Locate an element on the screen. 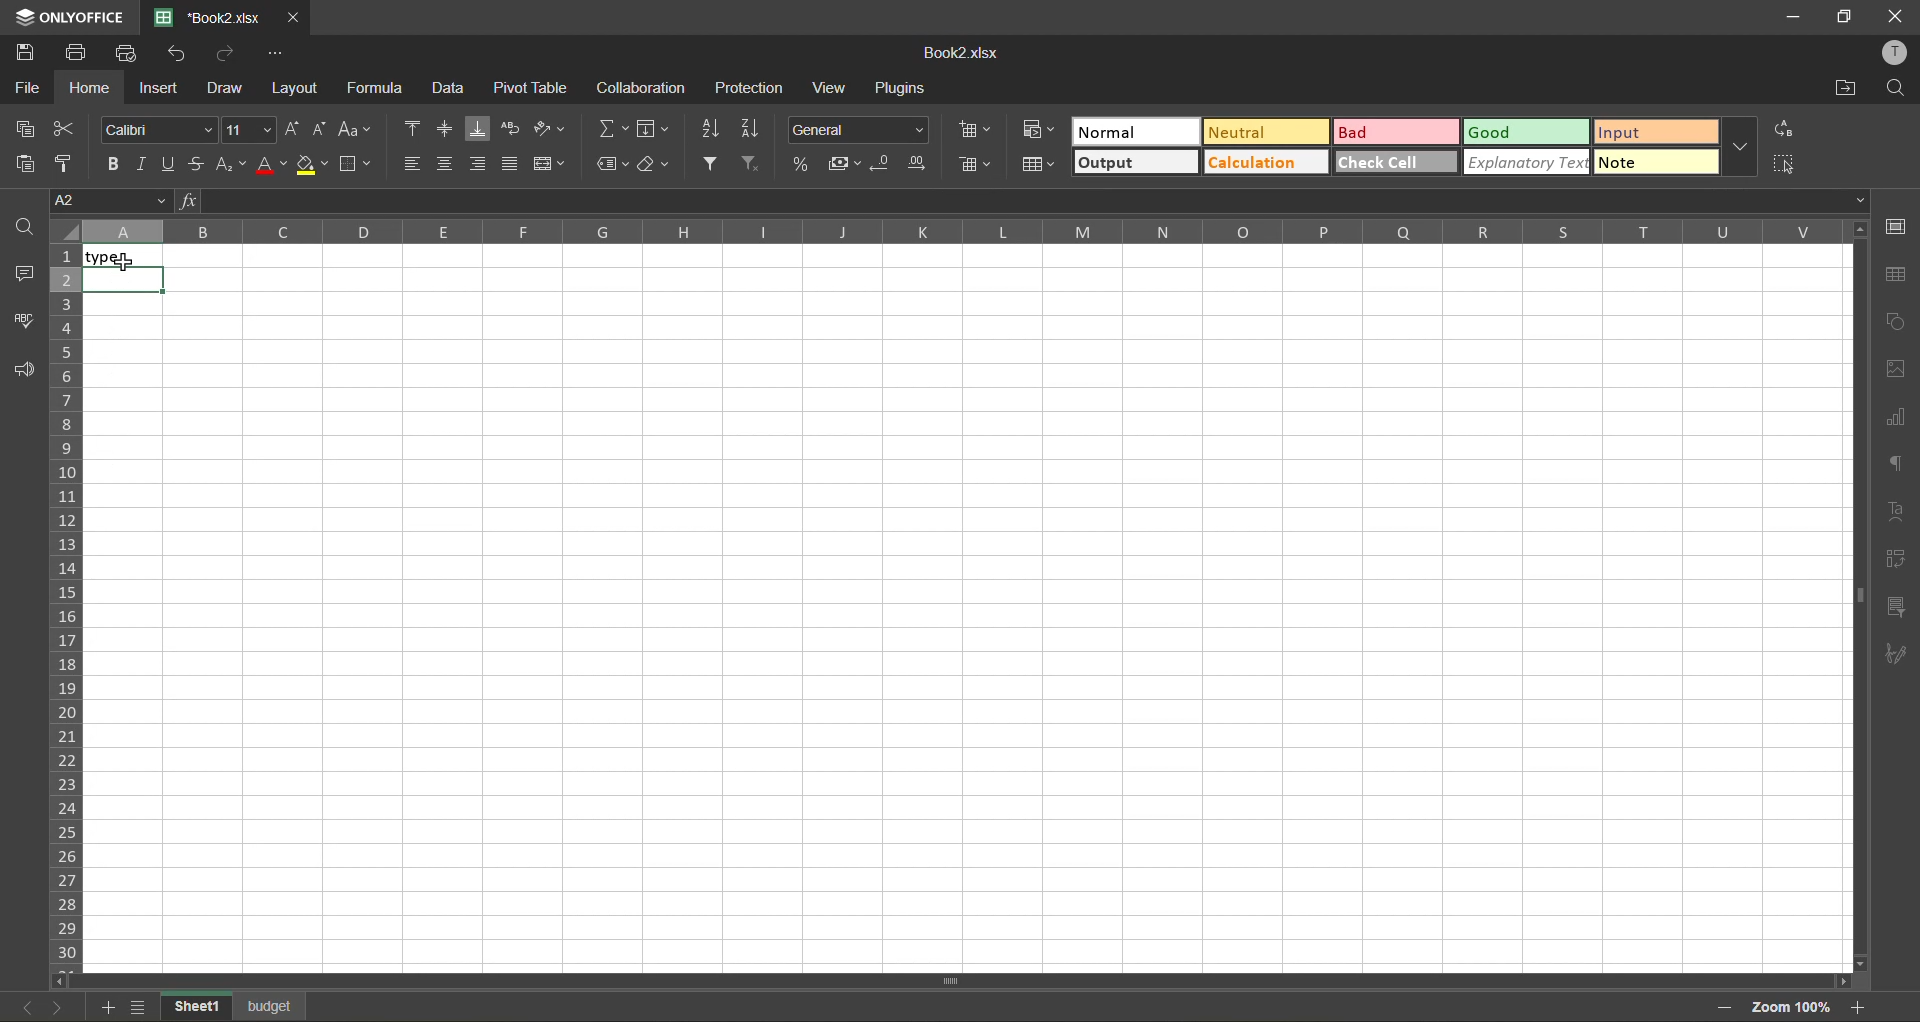  increment size is located at coordinates (290, 130).